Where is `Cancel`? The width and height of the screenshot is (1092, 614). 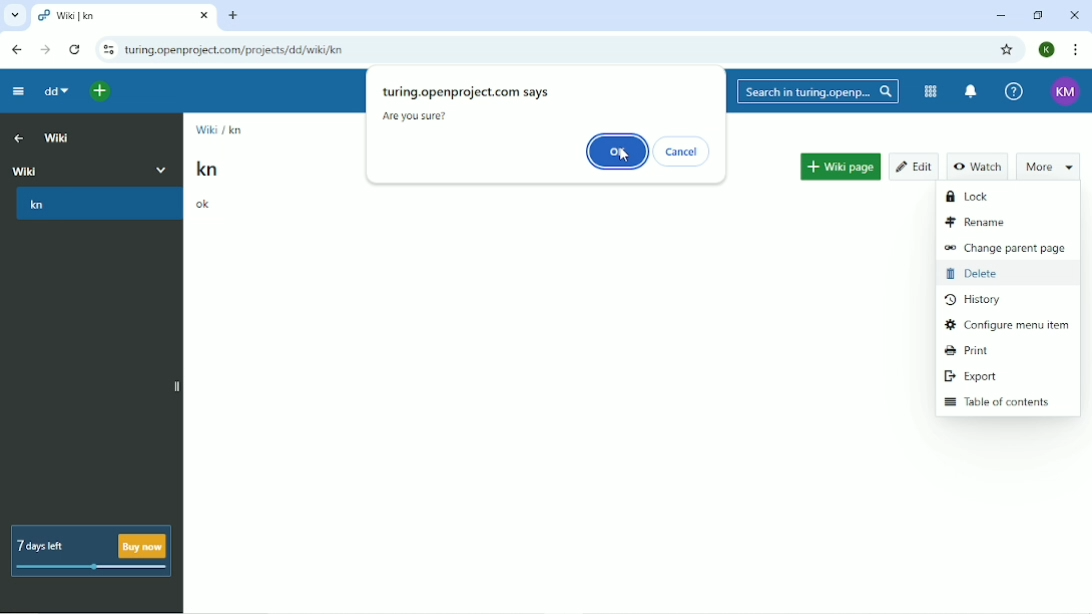
Cancel is located at coordinates (682, 152).